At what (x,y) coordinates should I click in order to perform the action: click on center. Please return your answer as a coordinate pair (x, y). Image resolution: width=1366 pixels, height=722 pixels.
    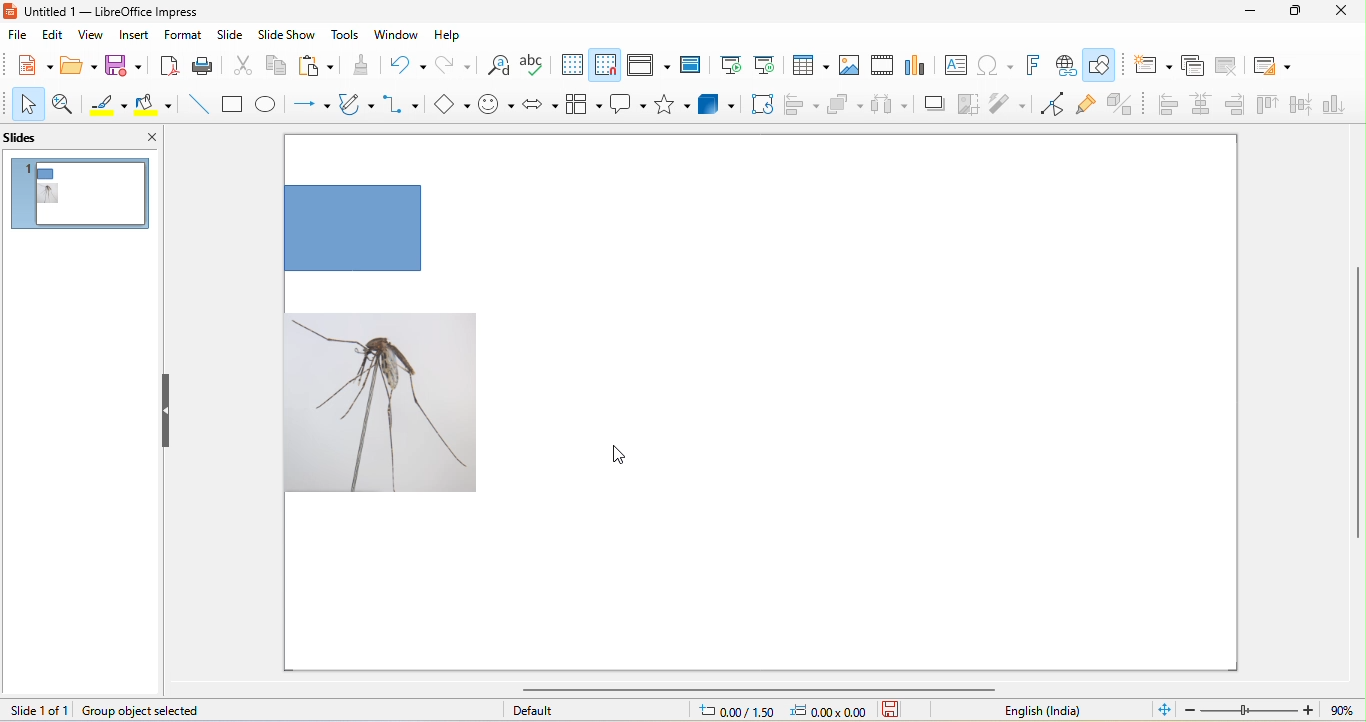
    Looking at the image, I should click on (1301, 109).